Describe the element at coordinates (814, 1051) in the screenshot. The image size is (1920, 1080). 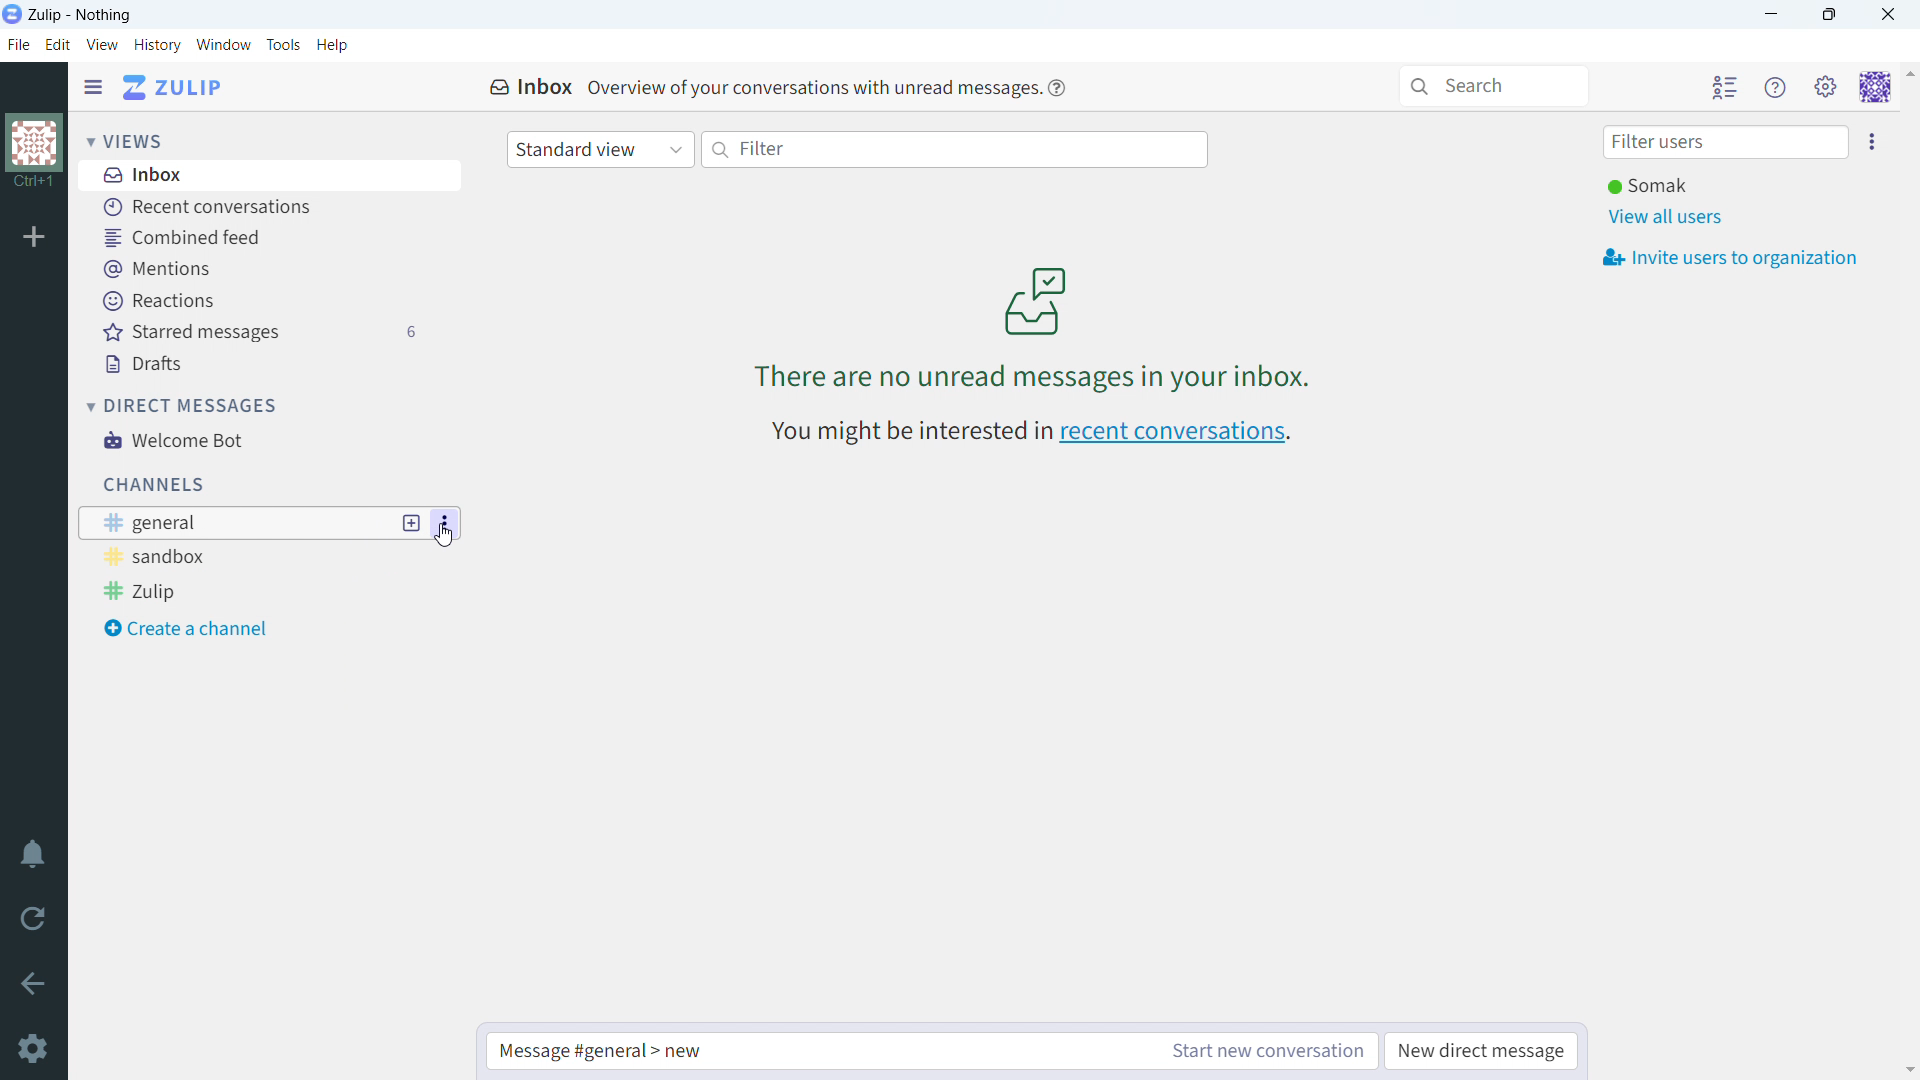
I see `type message` at that location.